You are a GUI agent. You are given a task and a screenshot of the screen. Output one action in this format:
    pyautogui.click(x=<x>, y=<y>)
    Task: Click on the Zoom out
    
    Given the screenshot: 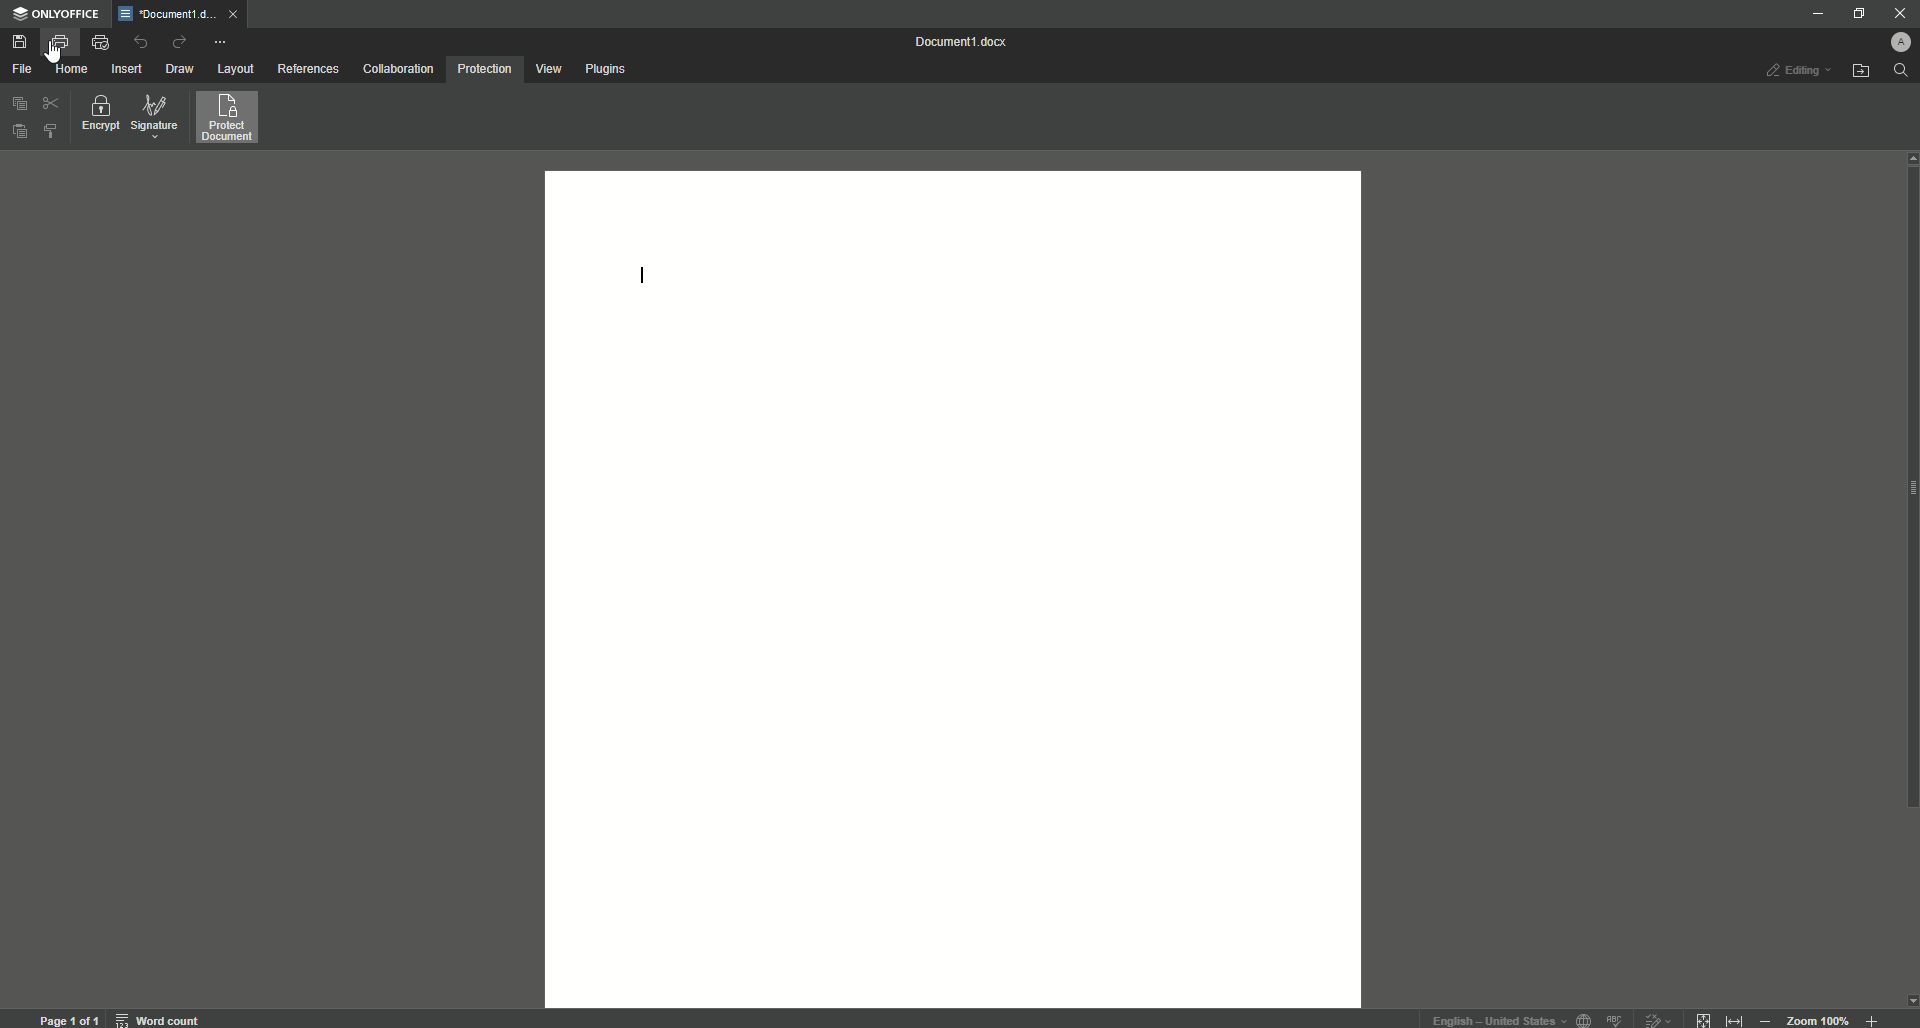 What is the action you would take?
    pyautogui.click(x=1765, y=1019)
    